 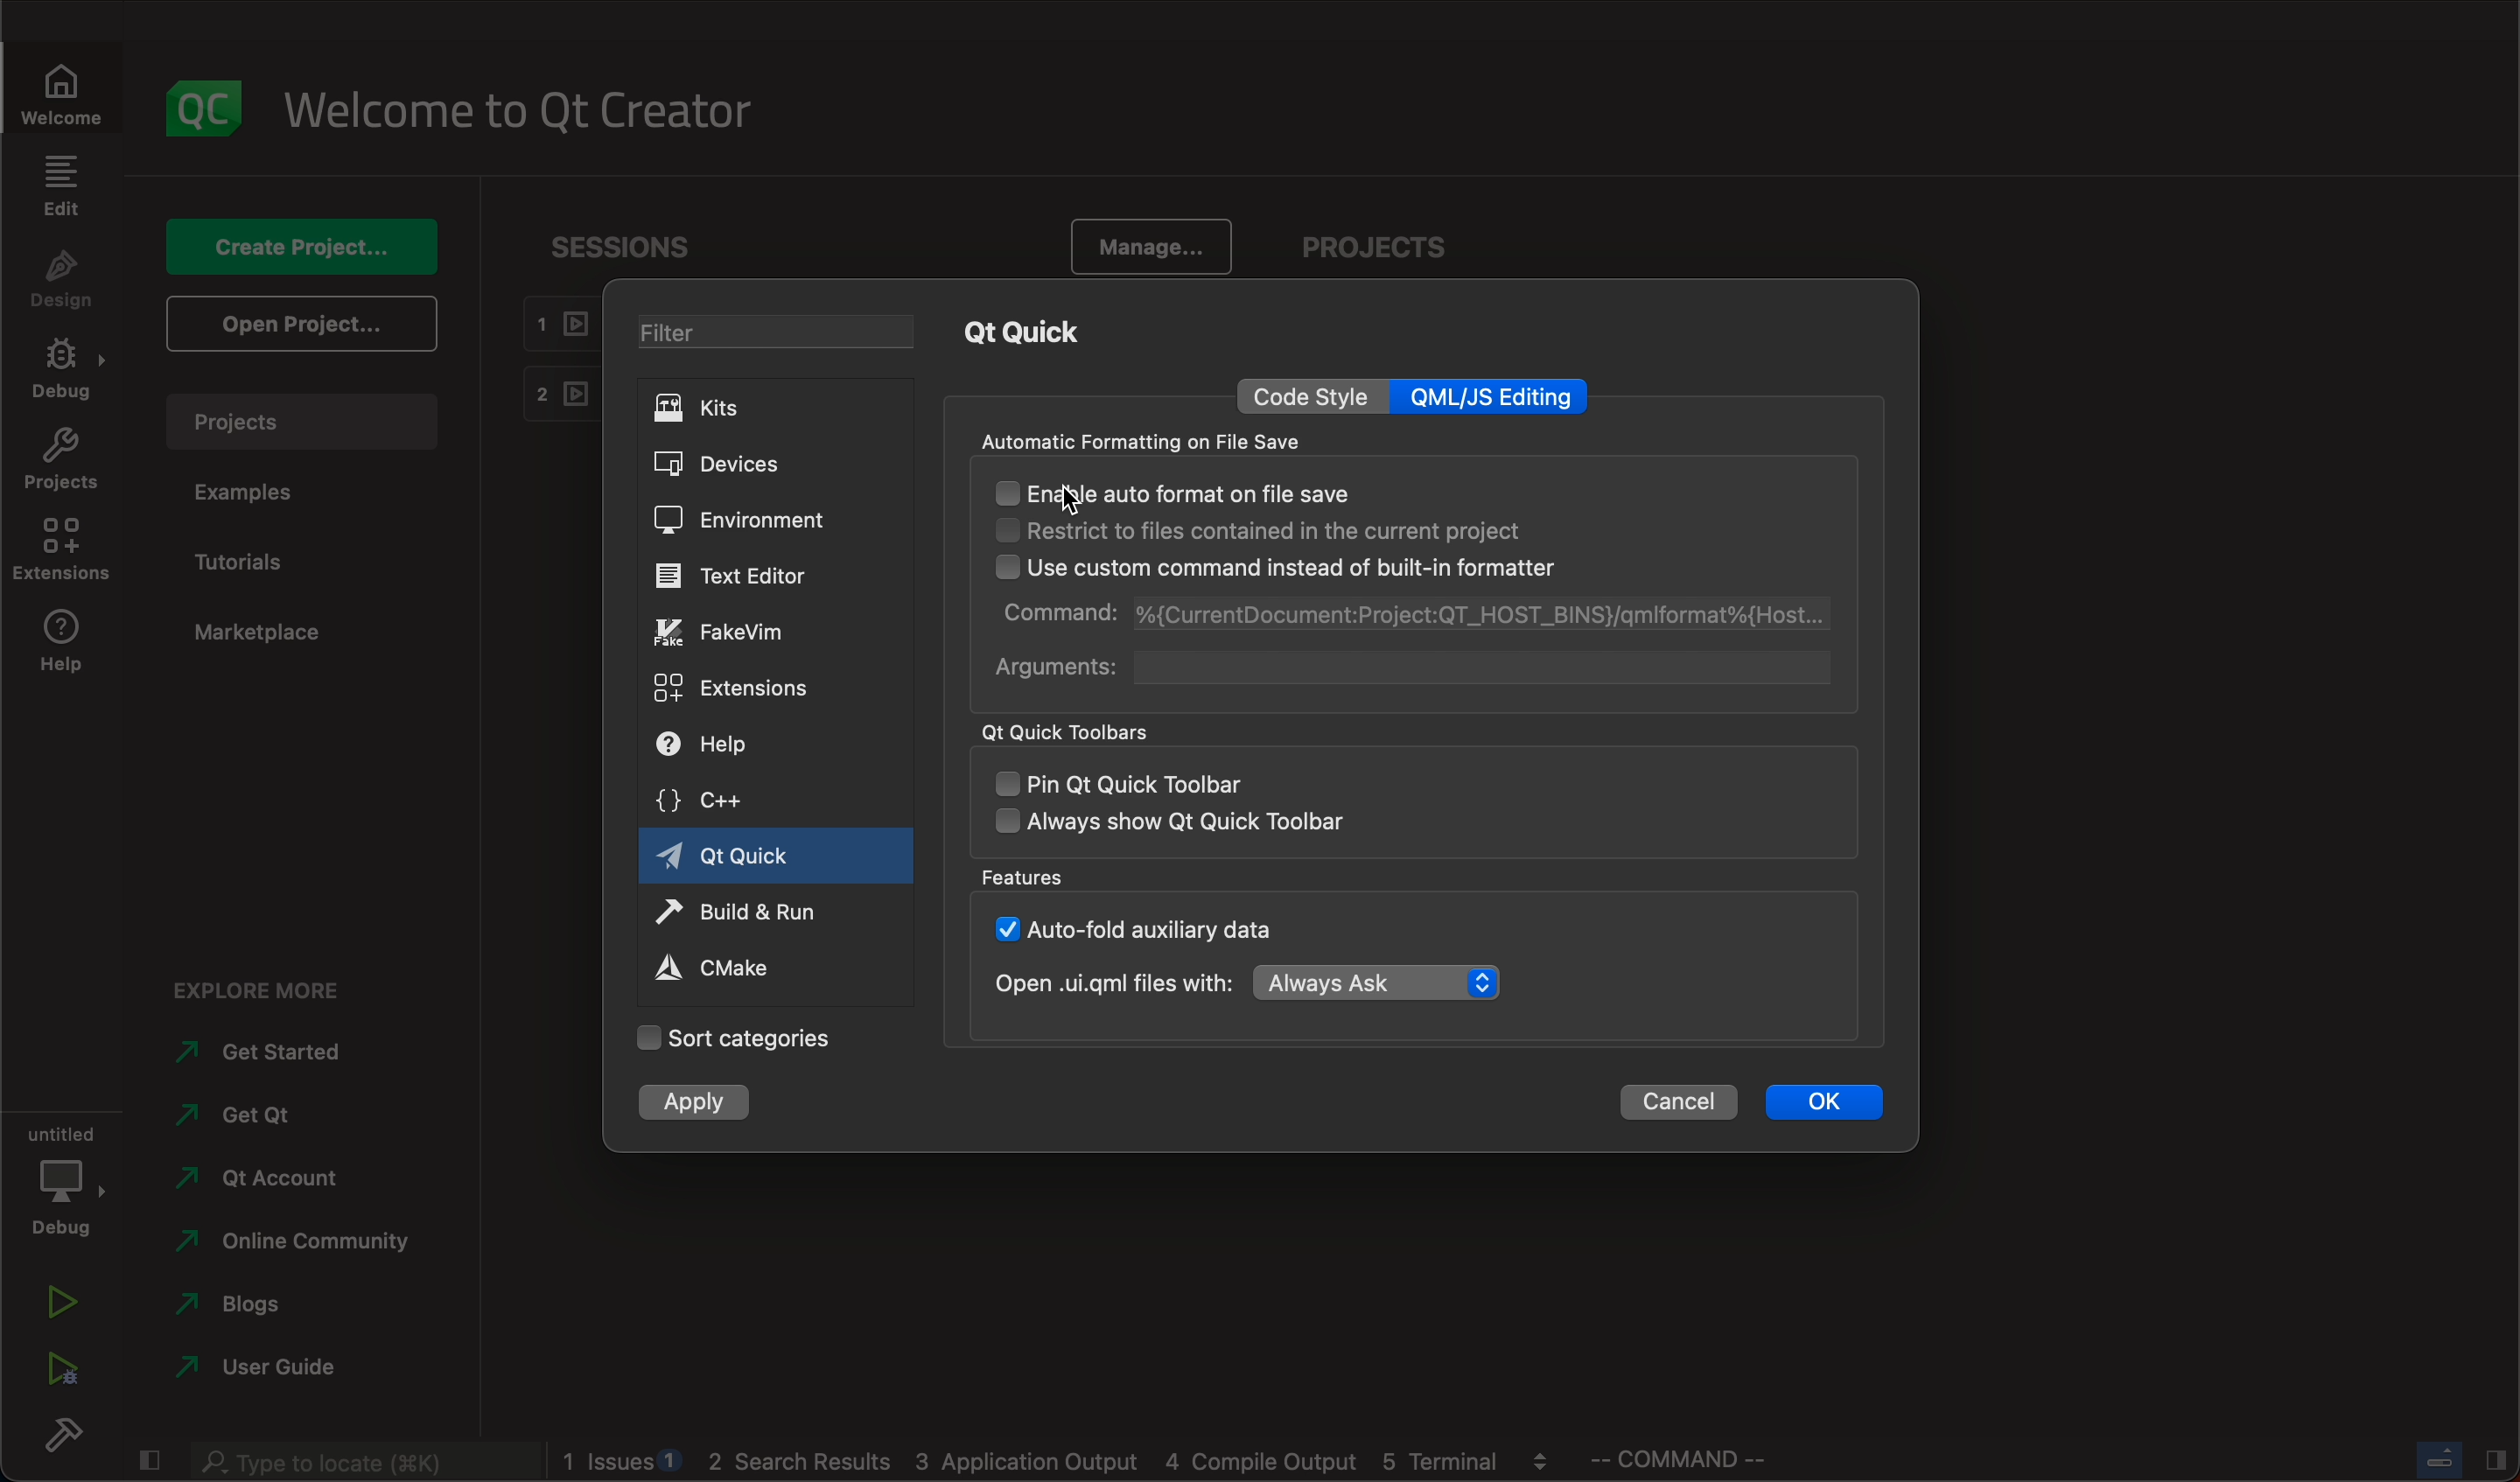 I want to click on environment, so click(x=765, y=527).